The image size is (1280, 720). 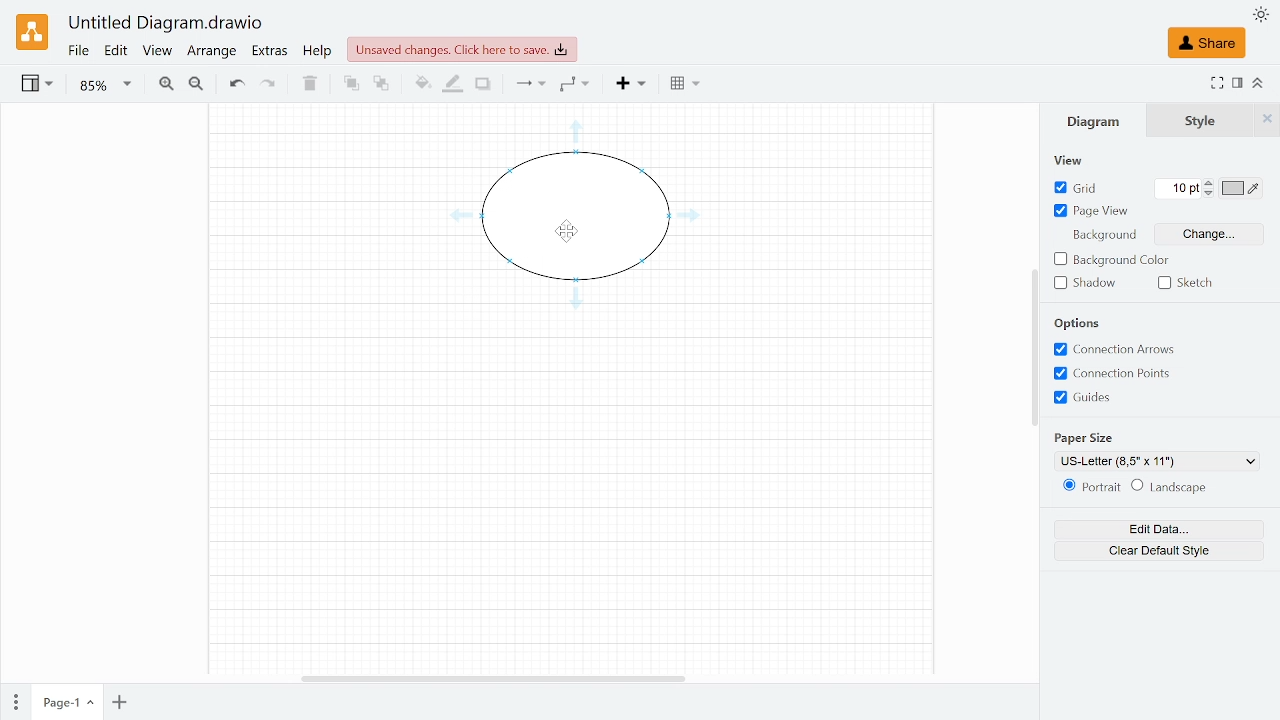 What do you see at coordinates (350, 86) in the screenshot?
I see `To front` at bounding box center [350, 86].